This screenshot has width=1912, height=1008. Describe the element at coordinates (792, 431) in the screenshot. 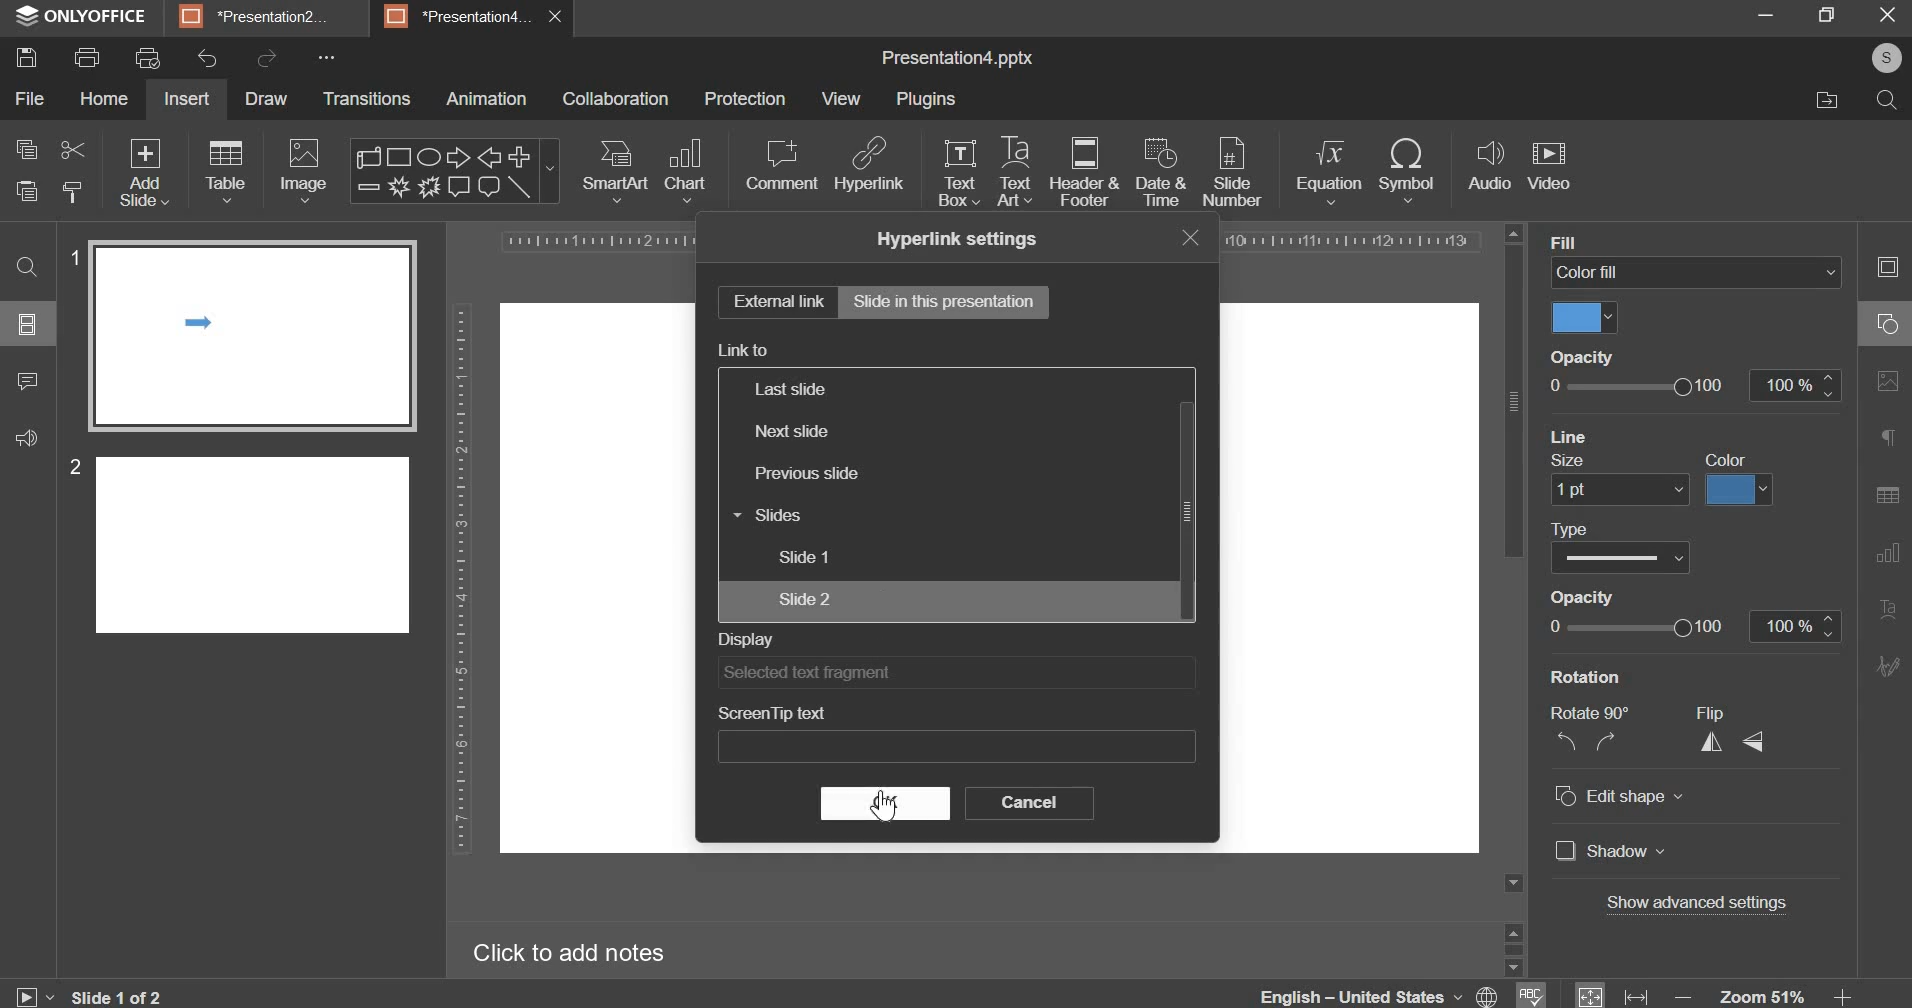

I see `next slide` at that location.